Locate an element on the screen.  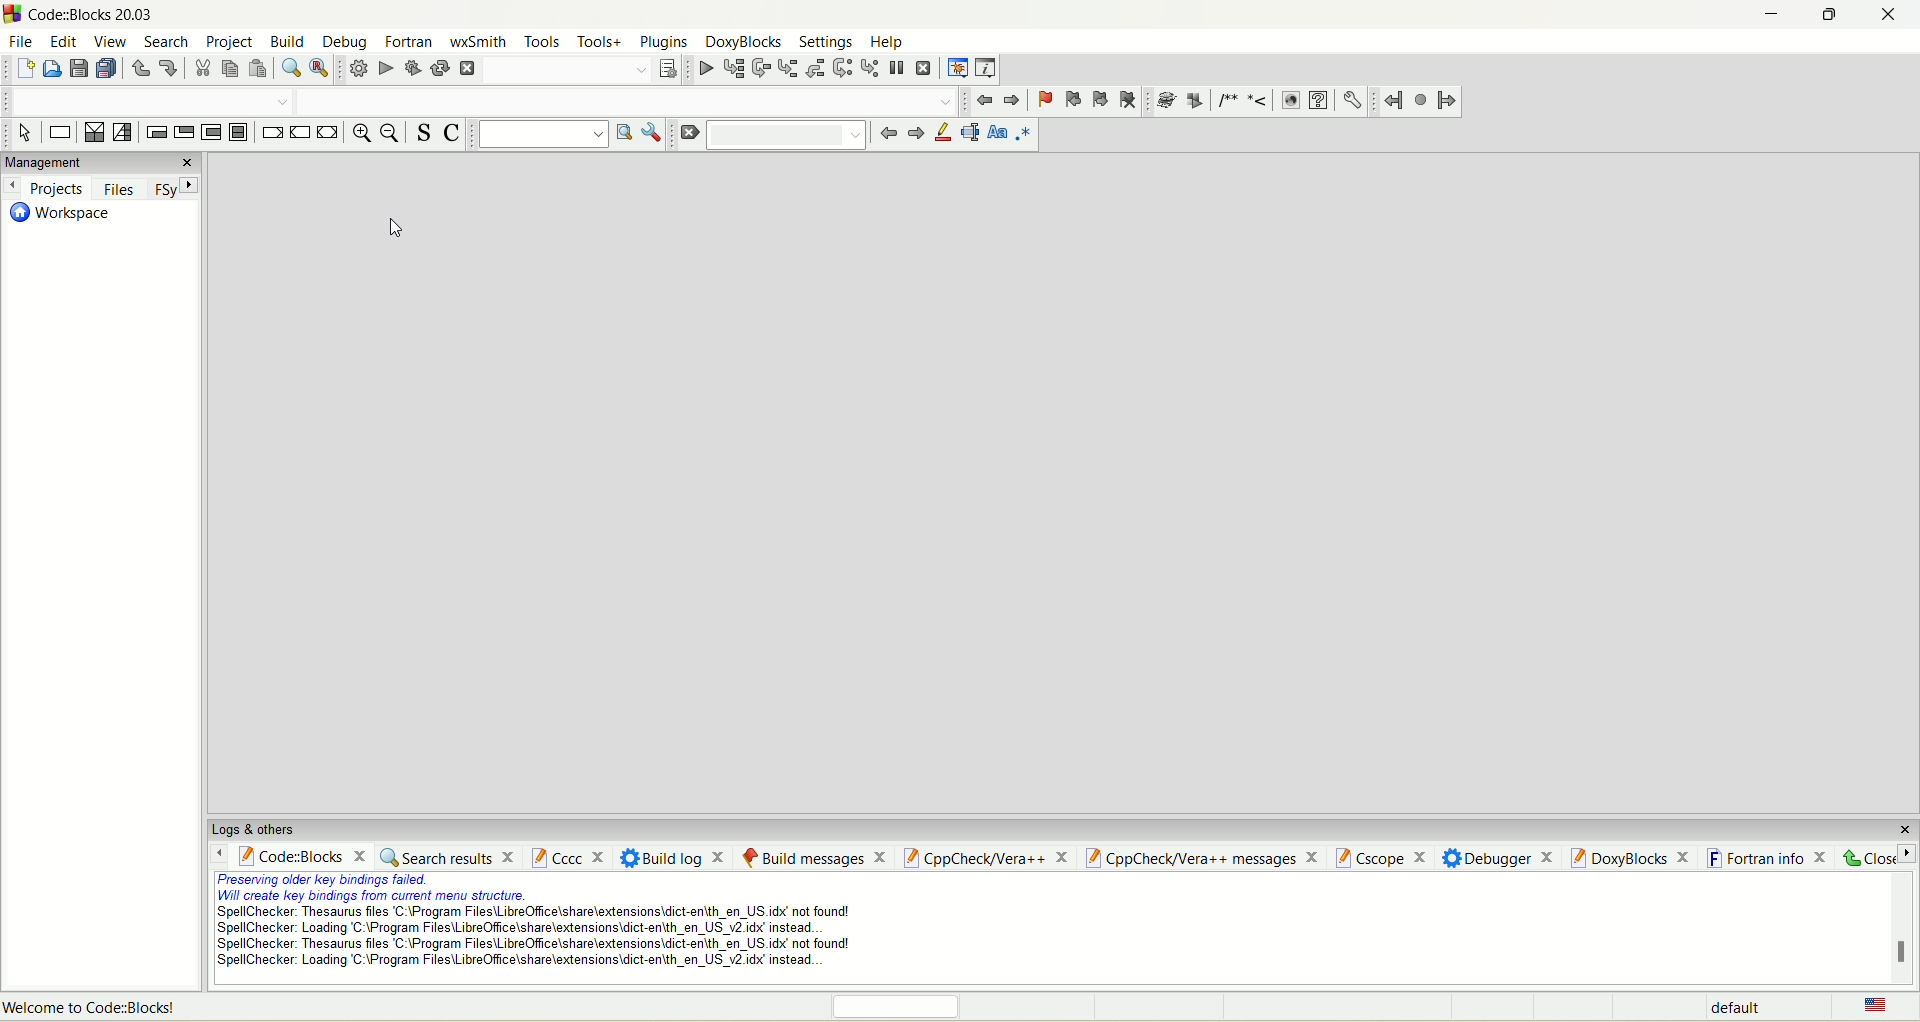
debugger is located at coordinates (1498, 856).